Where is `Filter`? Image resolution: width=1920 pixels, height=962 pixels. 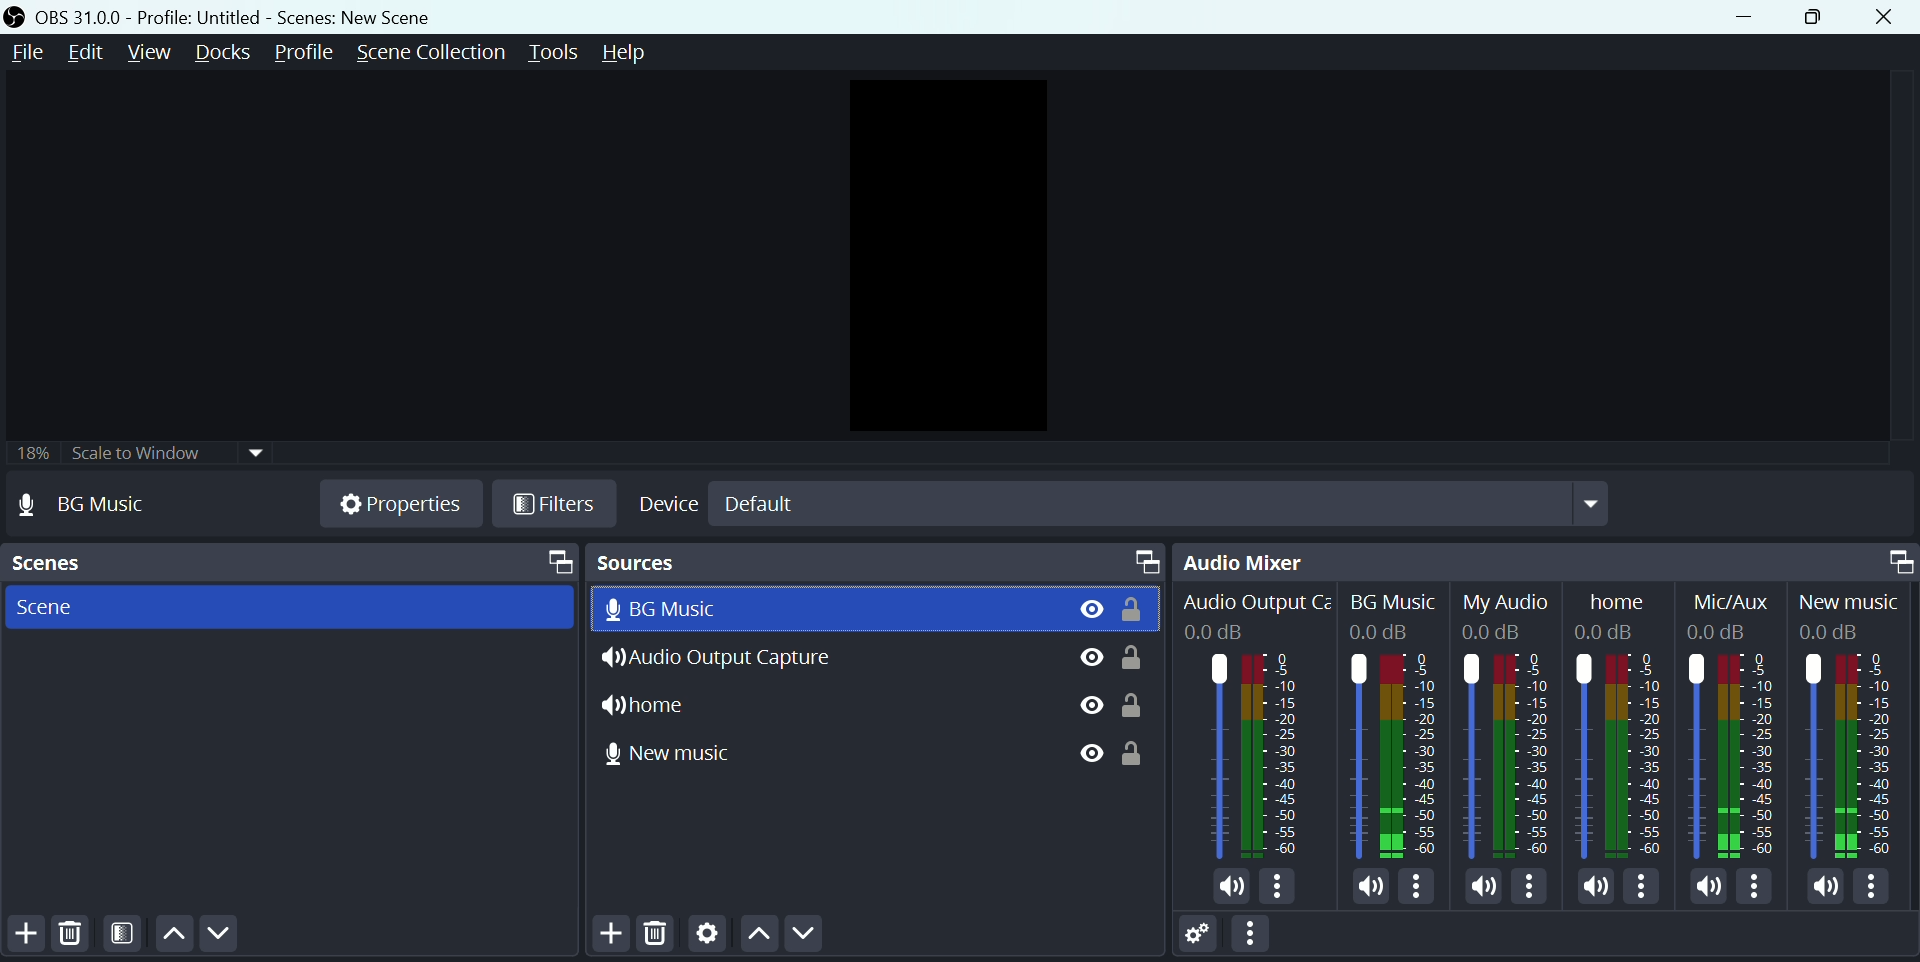
Filter is located at coordinates (553, 504).